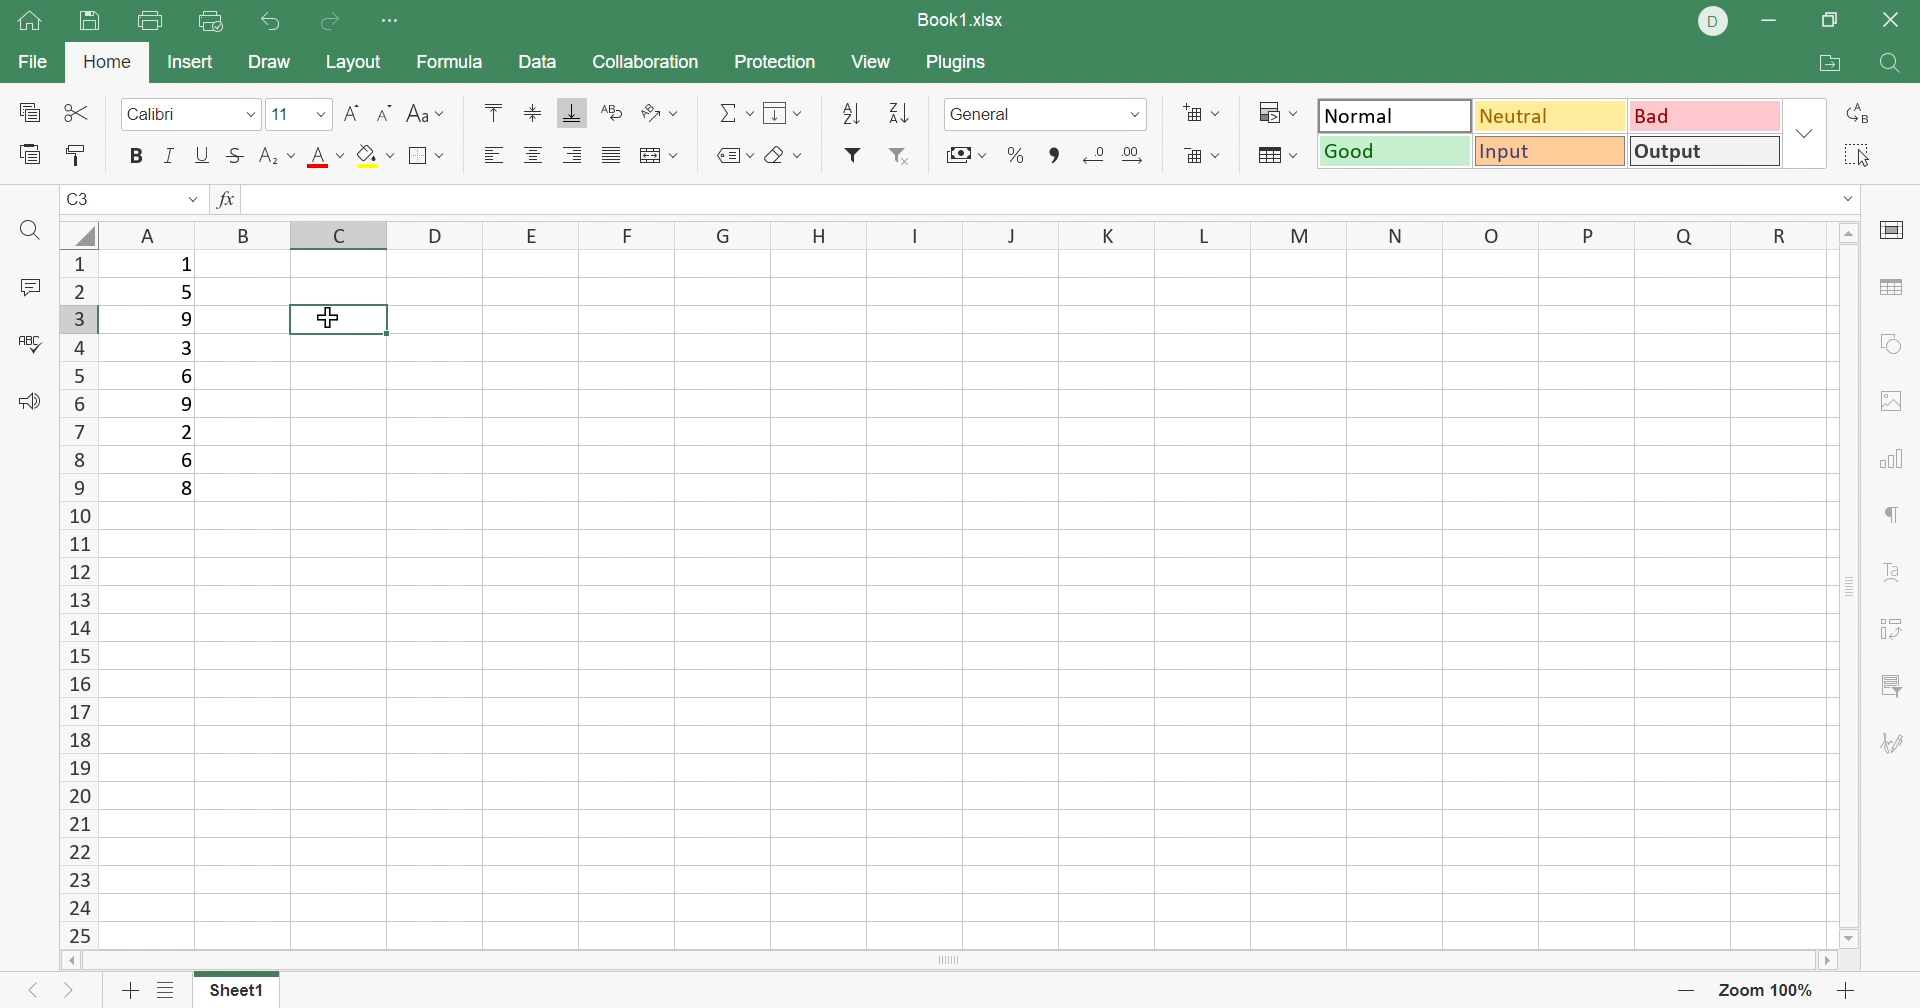 The width and height of the screenshot is (1920, 1008). Describe the element at coordinates (176, 153) in the screenshot. I see `Italic` at that location.